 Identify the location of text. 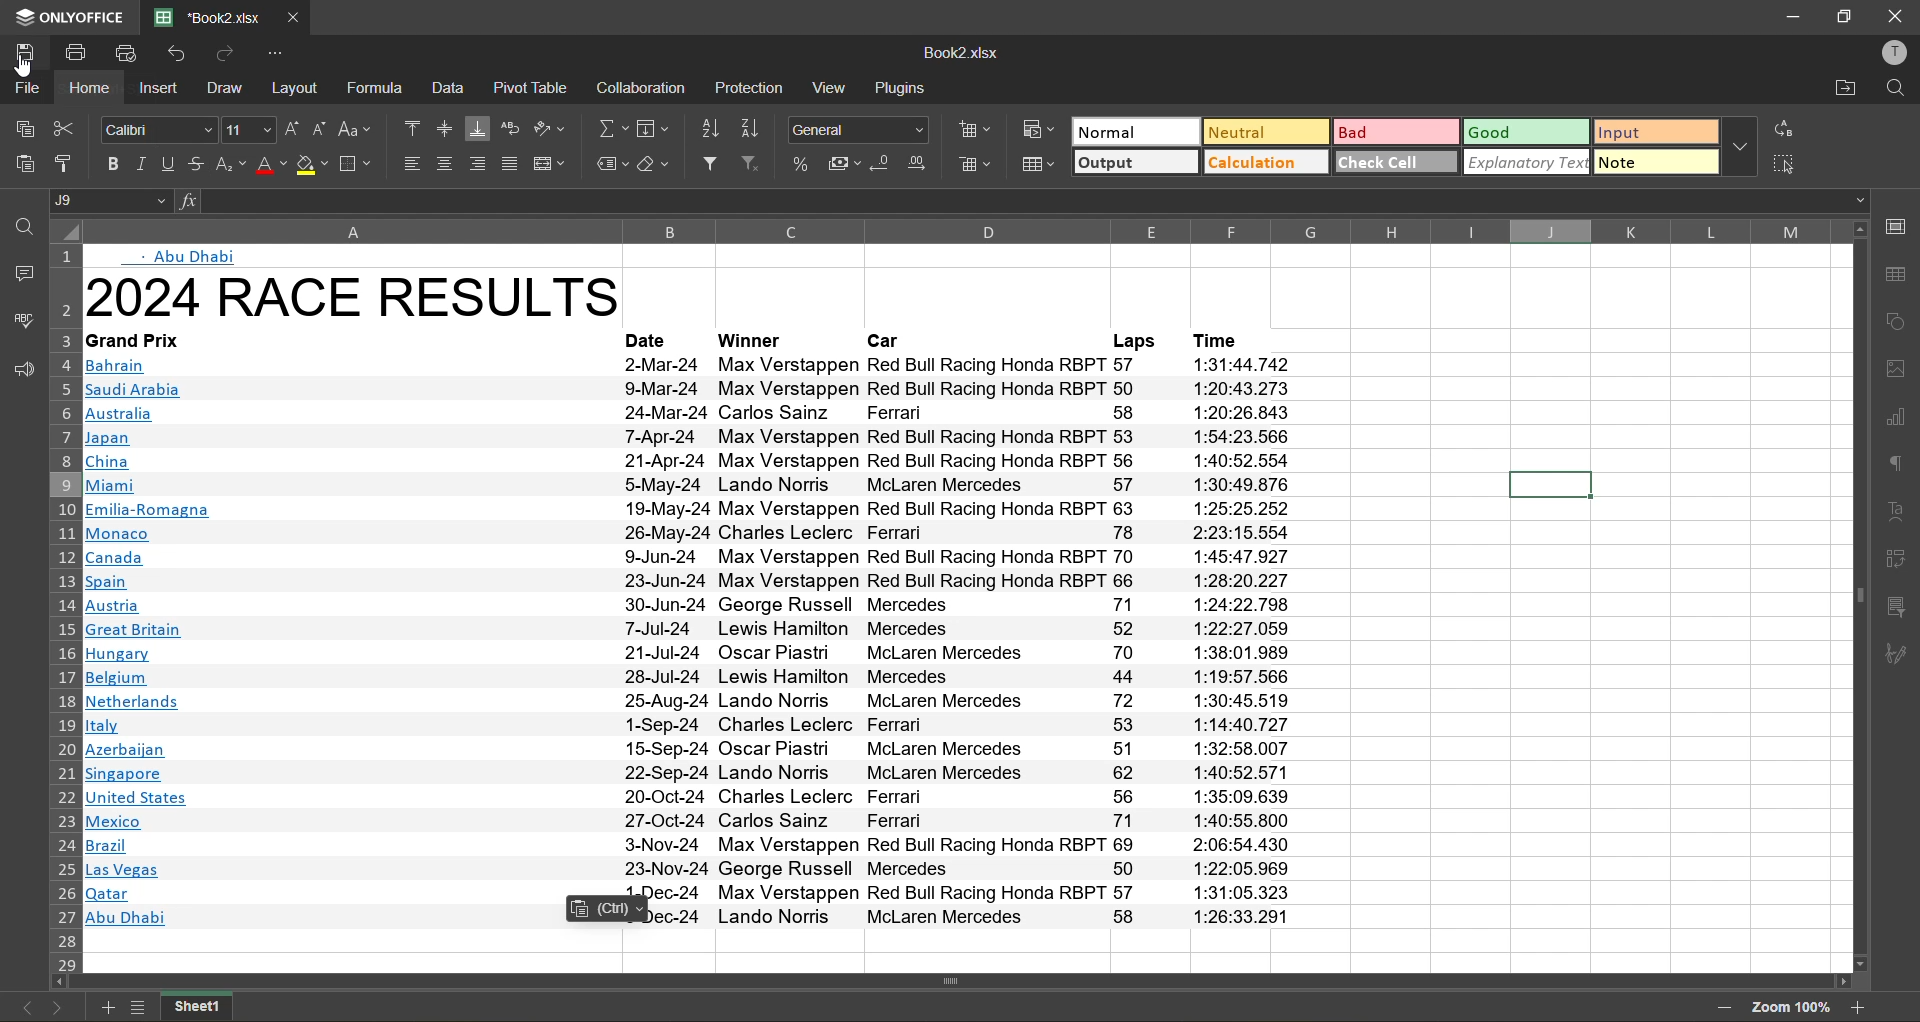
(1896, 512).